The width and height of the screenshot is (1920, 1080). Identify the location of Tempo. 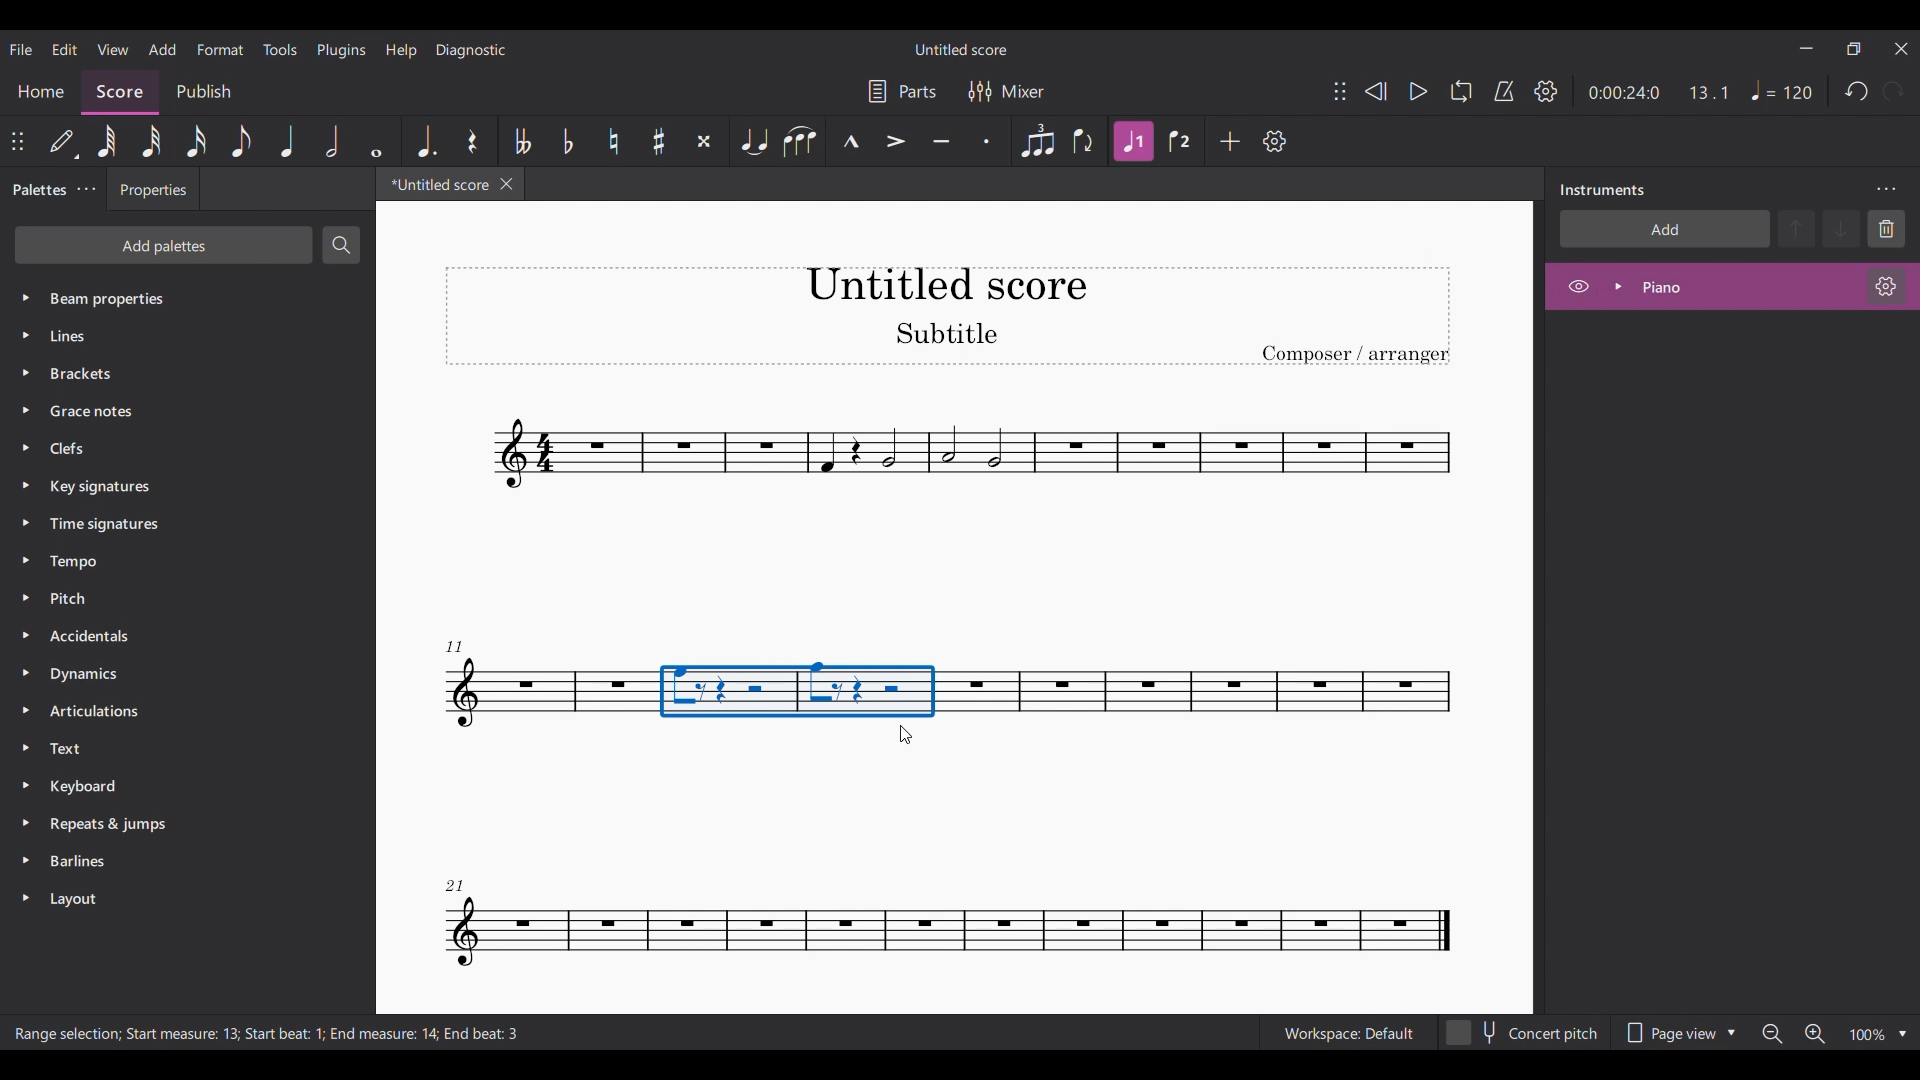
(180, 562).